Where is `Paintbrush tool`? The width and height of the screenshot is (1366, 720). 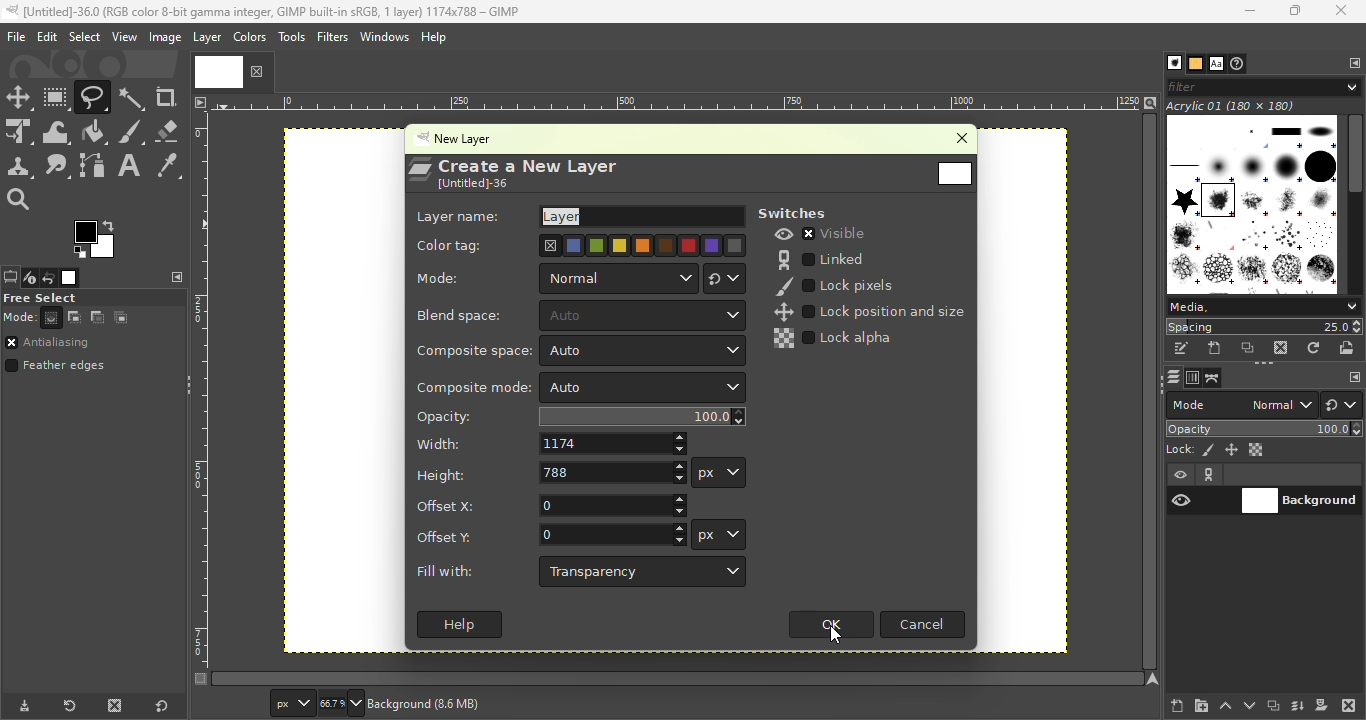 Paintbrush tool is located at coordinates (132, 132).